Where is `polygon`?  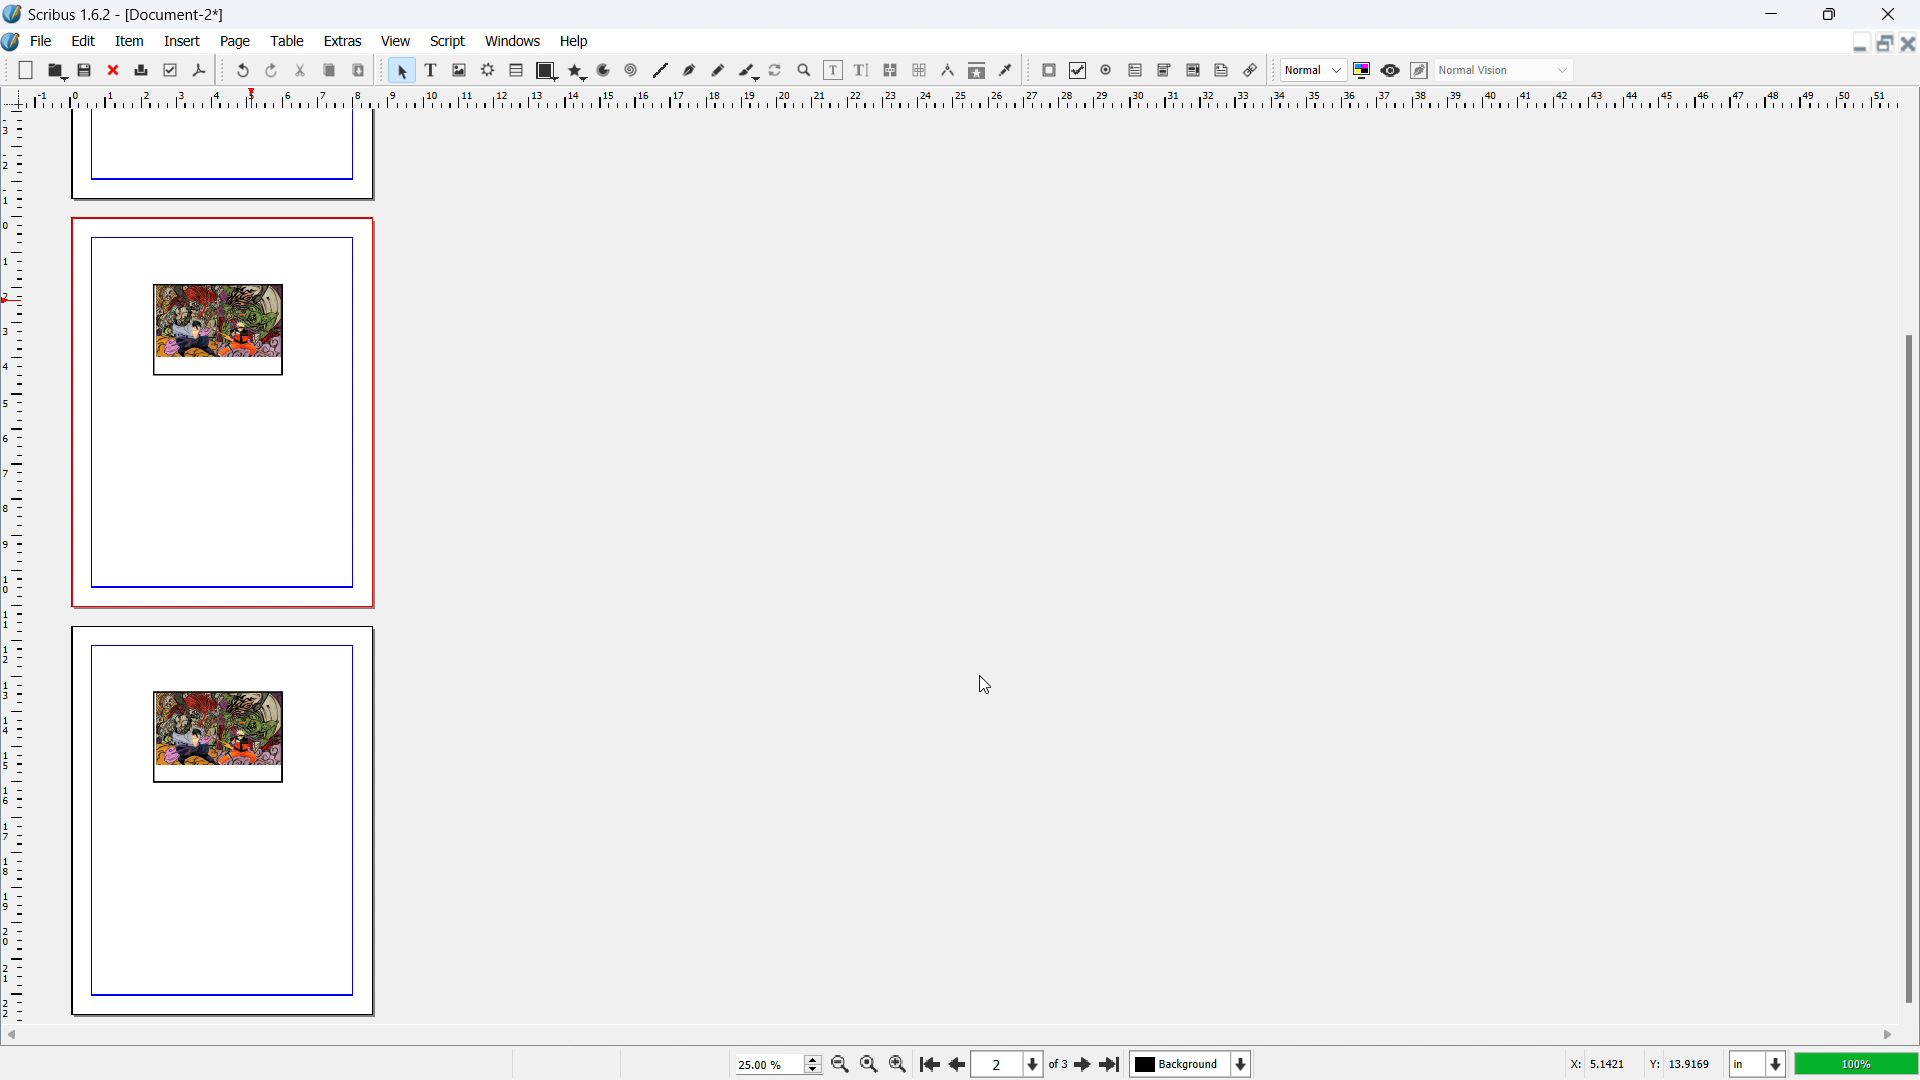 polygon is located at coordinates (577, 71).